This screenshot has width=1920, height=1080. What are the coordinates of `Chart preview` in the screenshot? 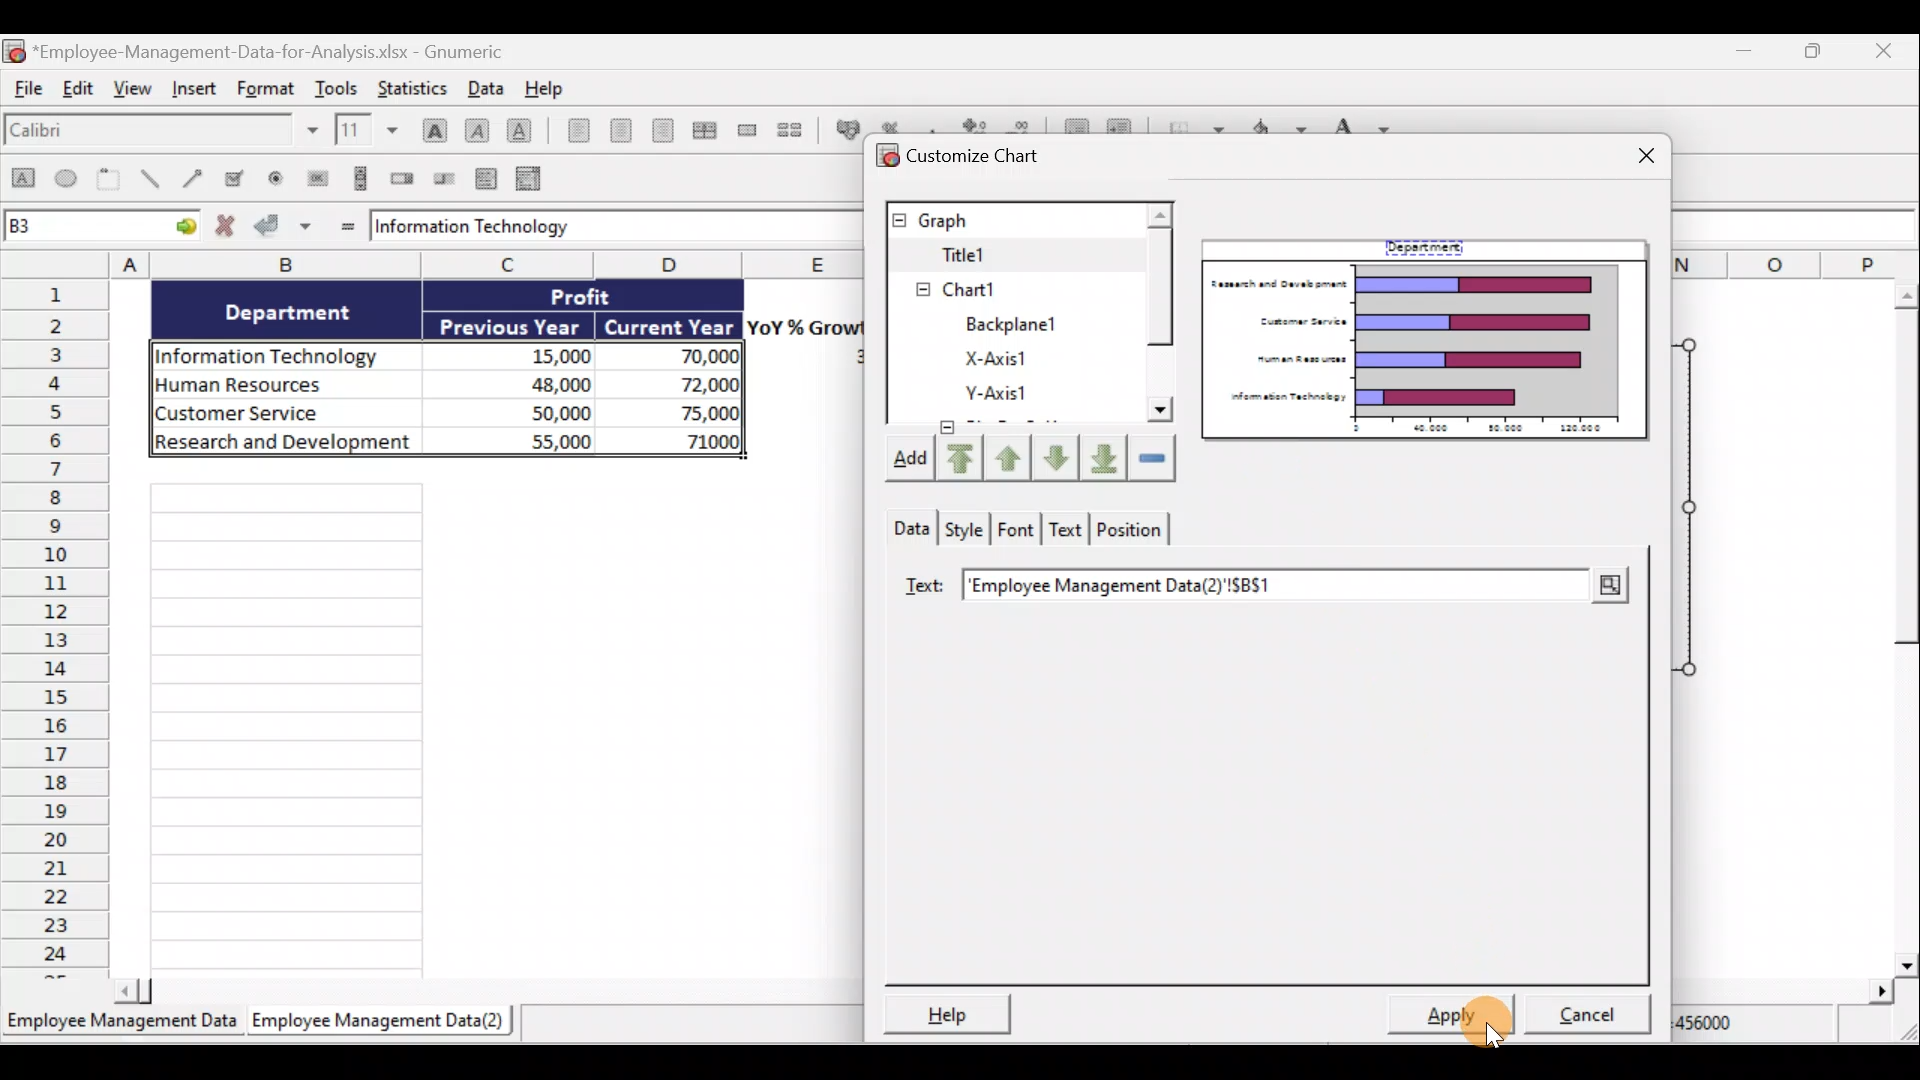 It's located at (1429, 350).